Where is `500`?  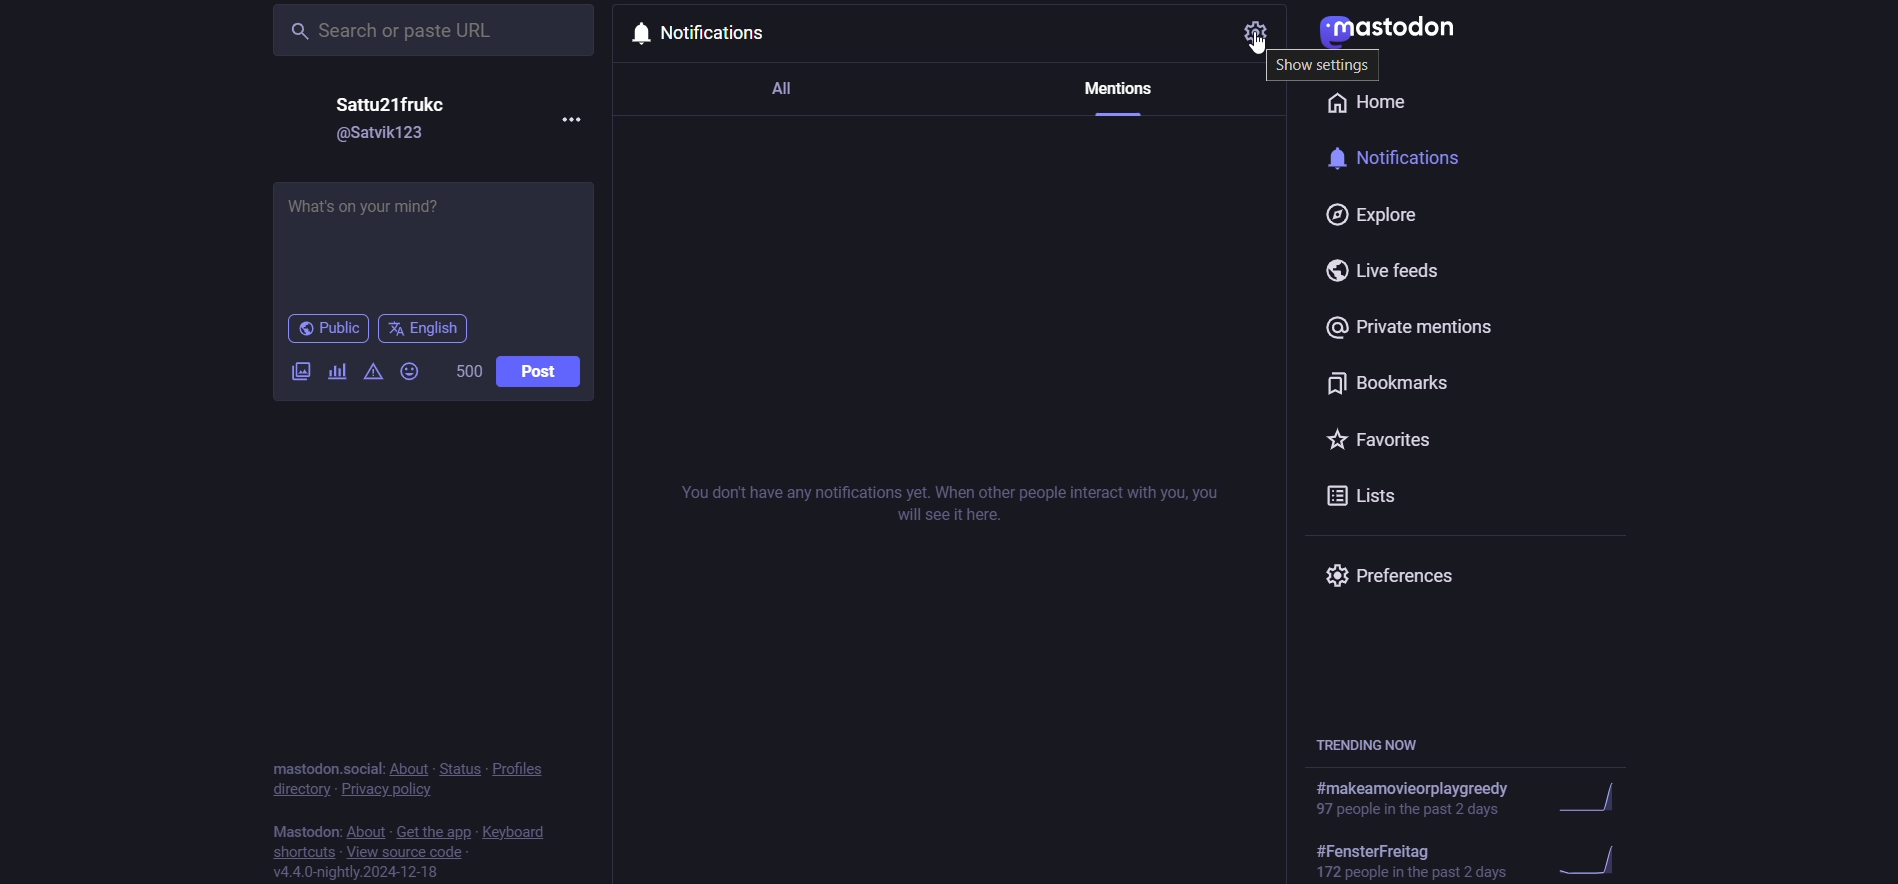
500 is located at coordinates (470, 369).